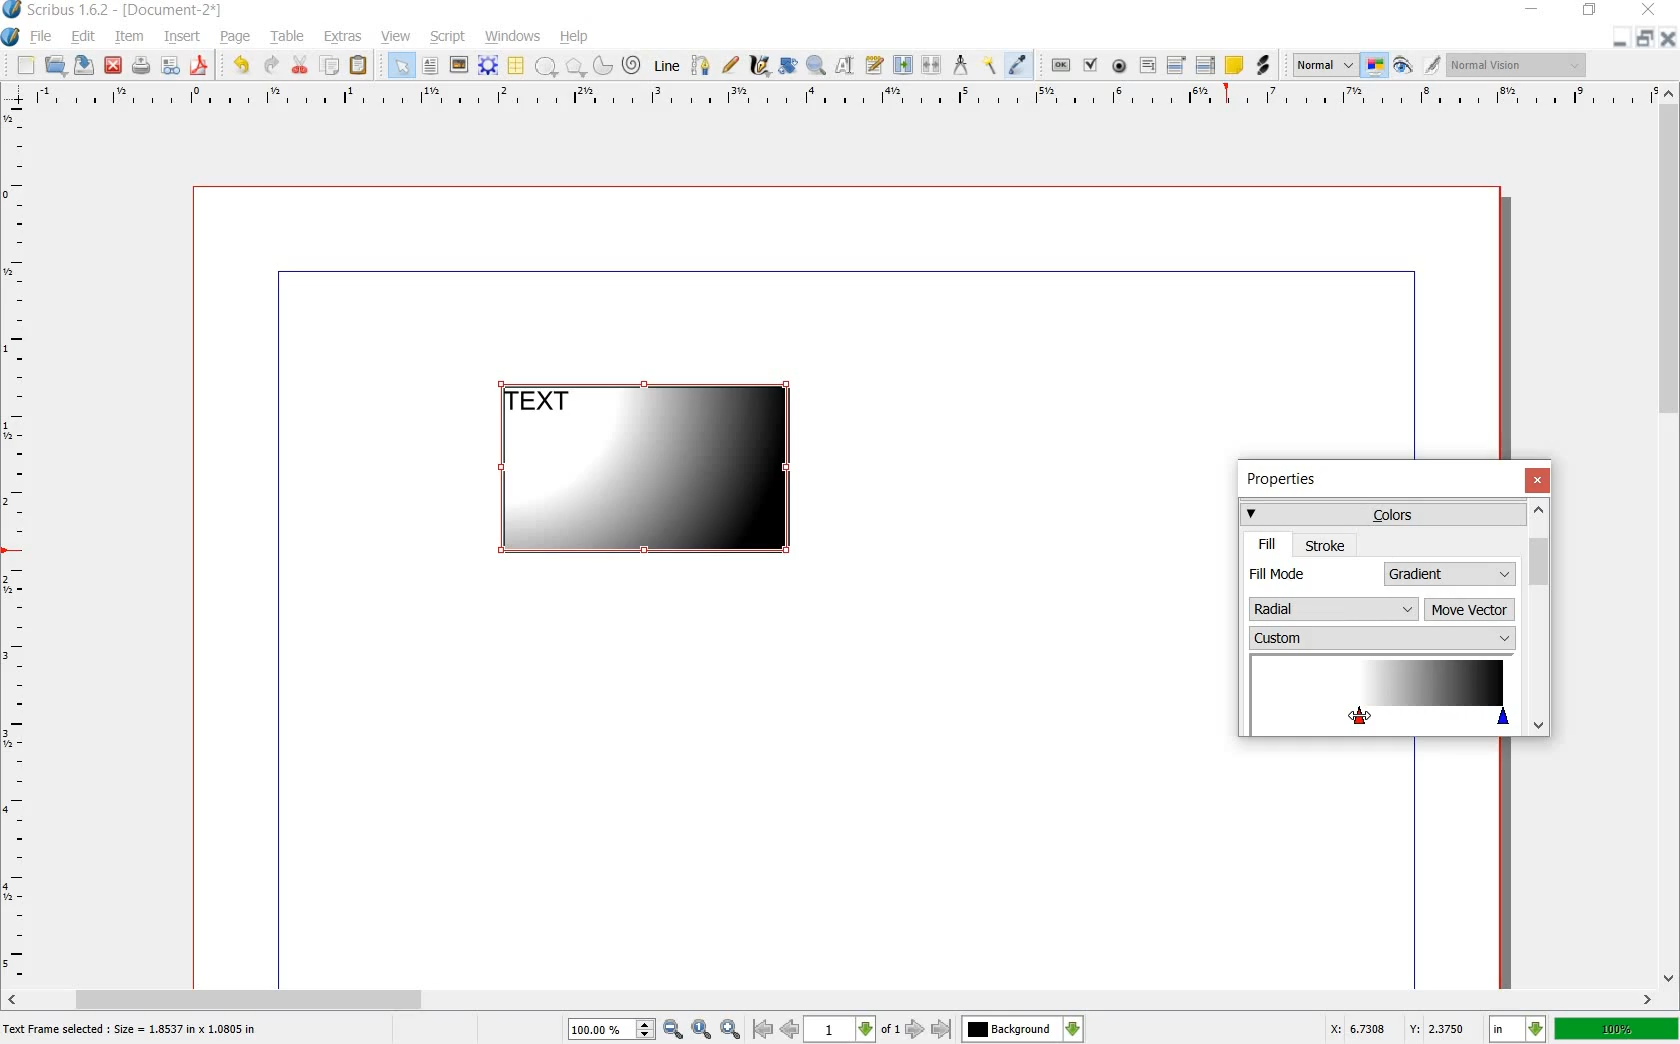 The width and height of the screenshot is (1680, 1044). What do you see at coordinates (572, 66) in the screenshot?
I see `polygon` at bounding box center [572, 66].